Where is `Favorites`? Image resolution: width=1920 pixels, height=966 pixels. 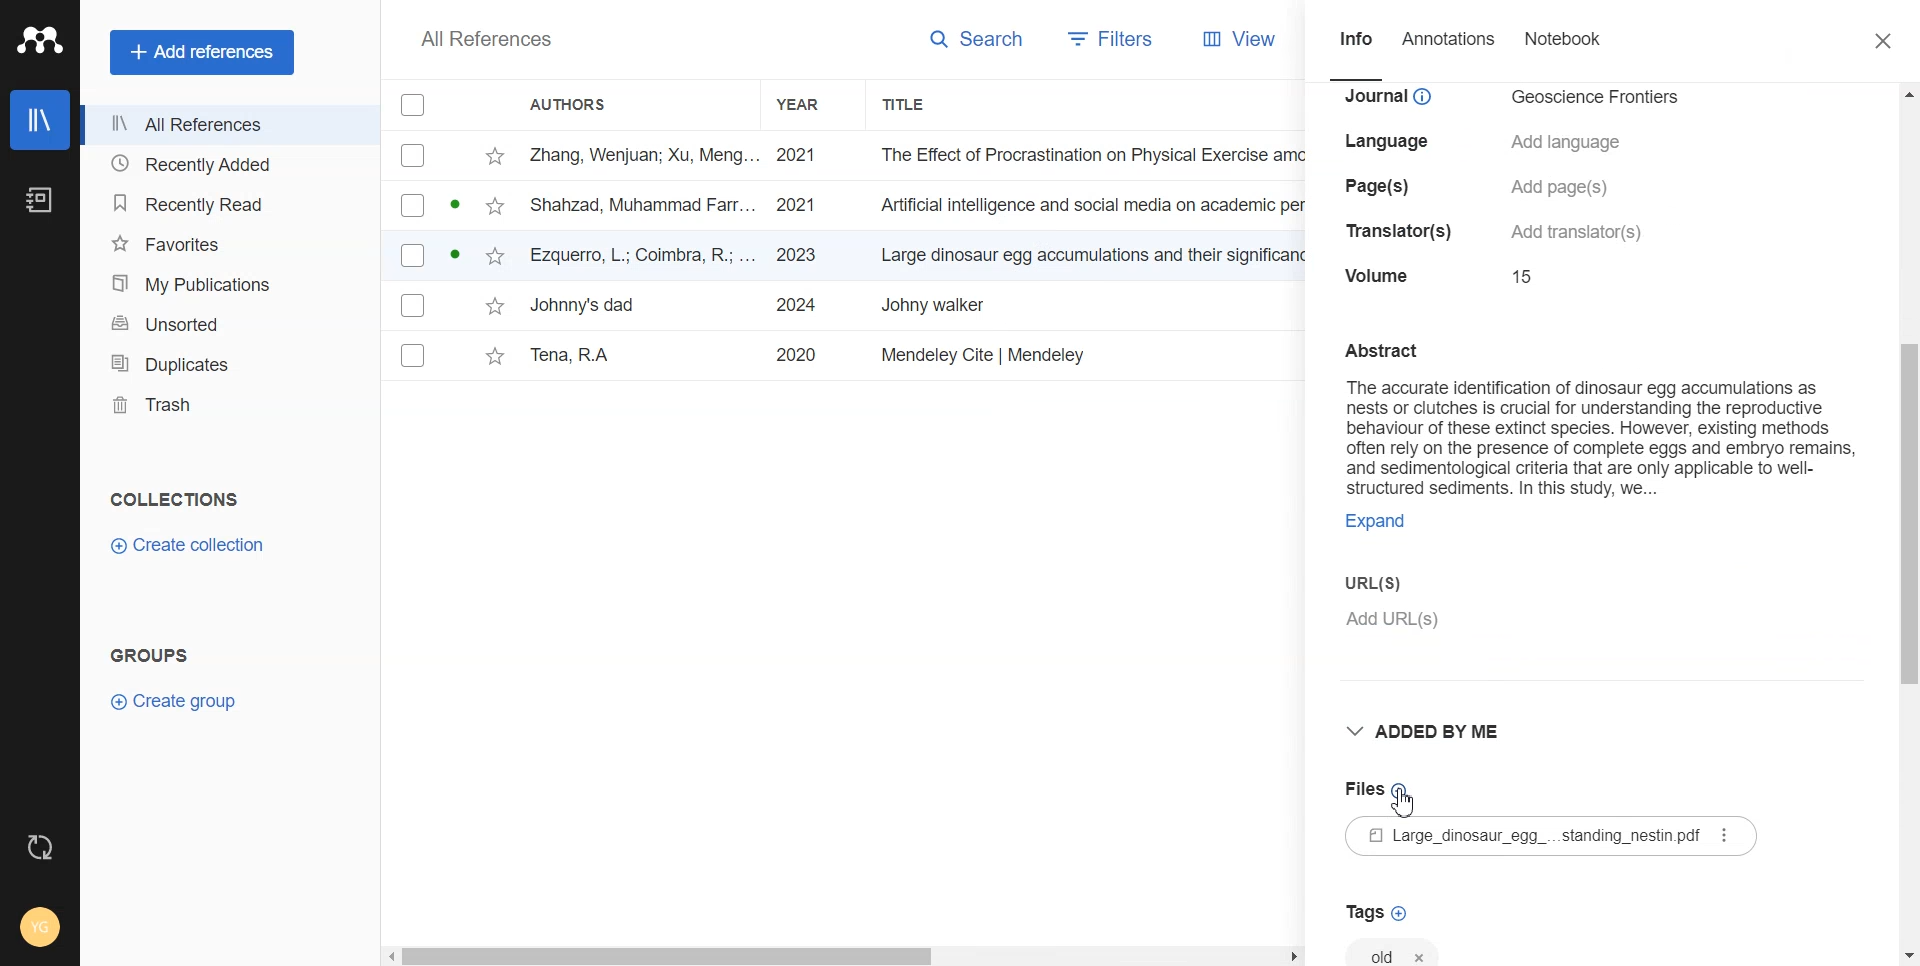 Favorites is located at coordinates (227, 244).